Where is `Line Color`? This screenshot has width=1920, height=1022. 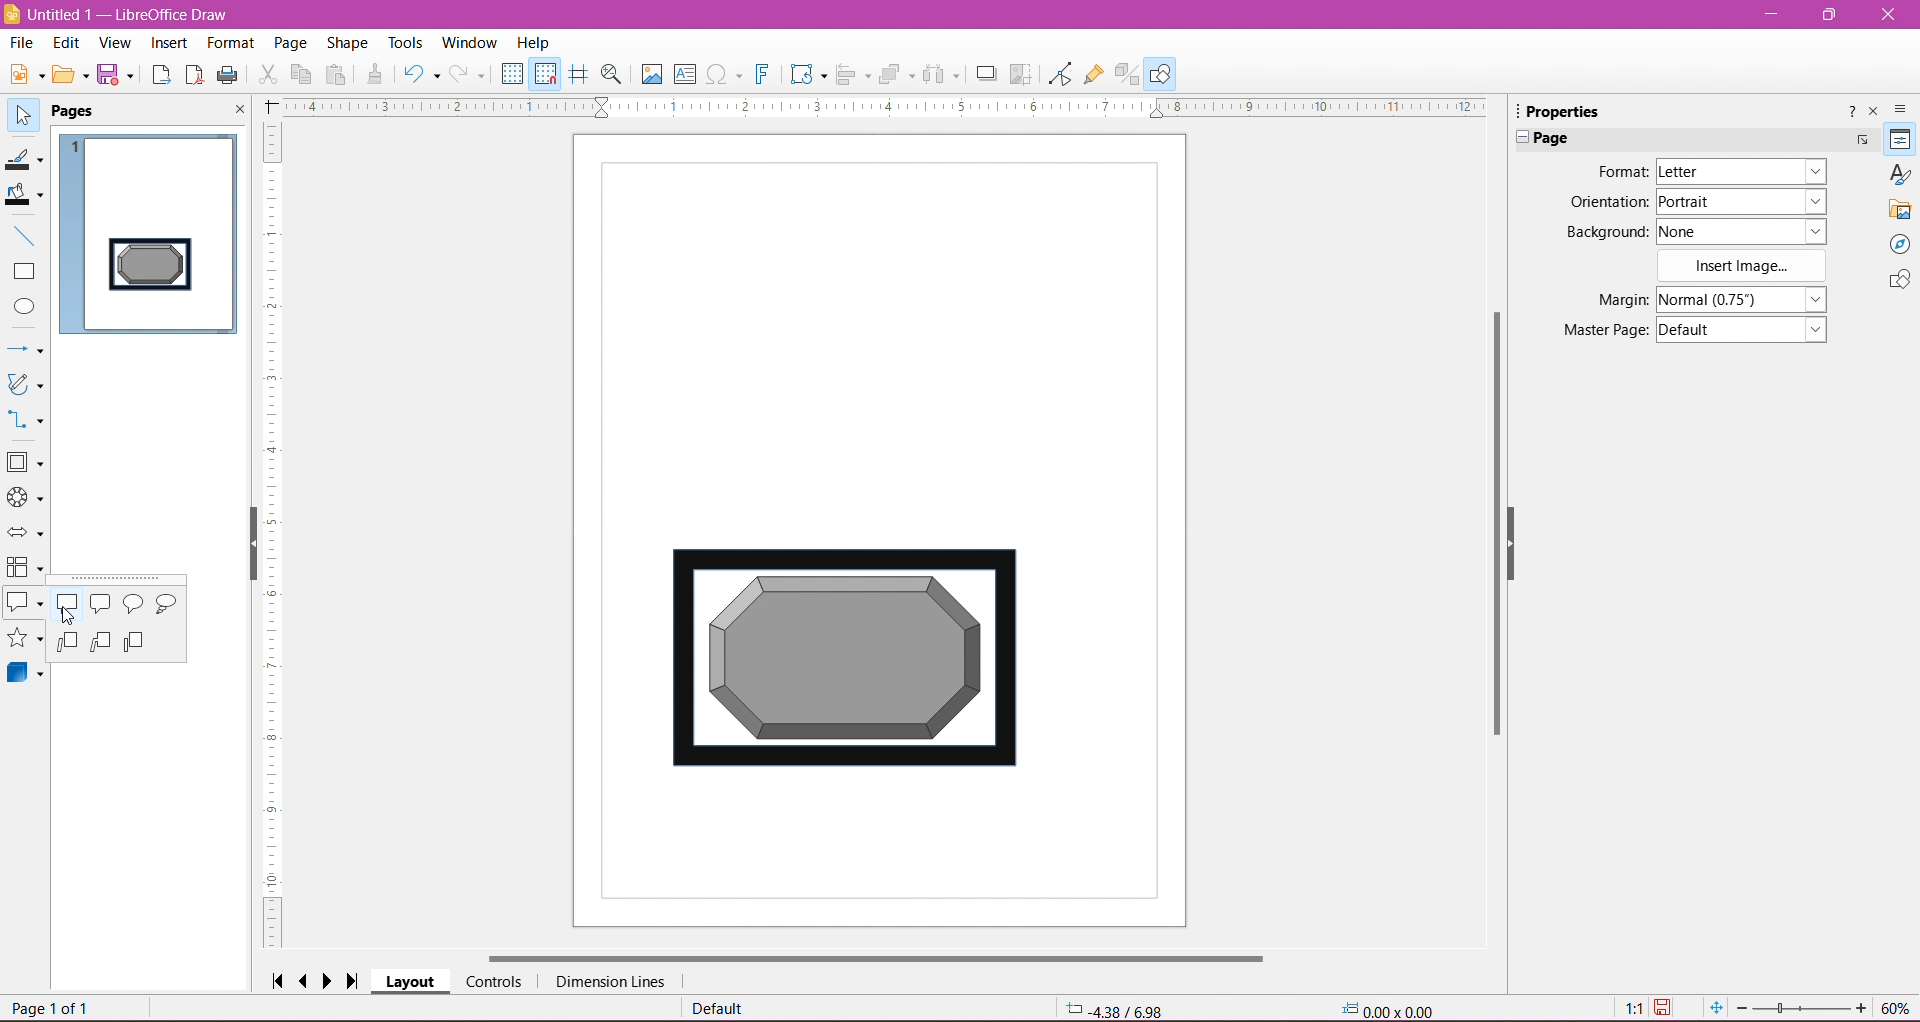
Line Color is located at coordinates (26, 161).